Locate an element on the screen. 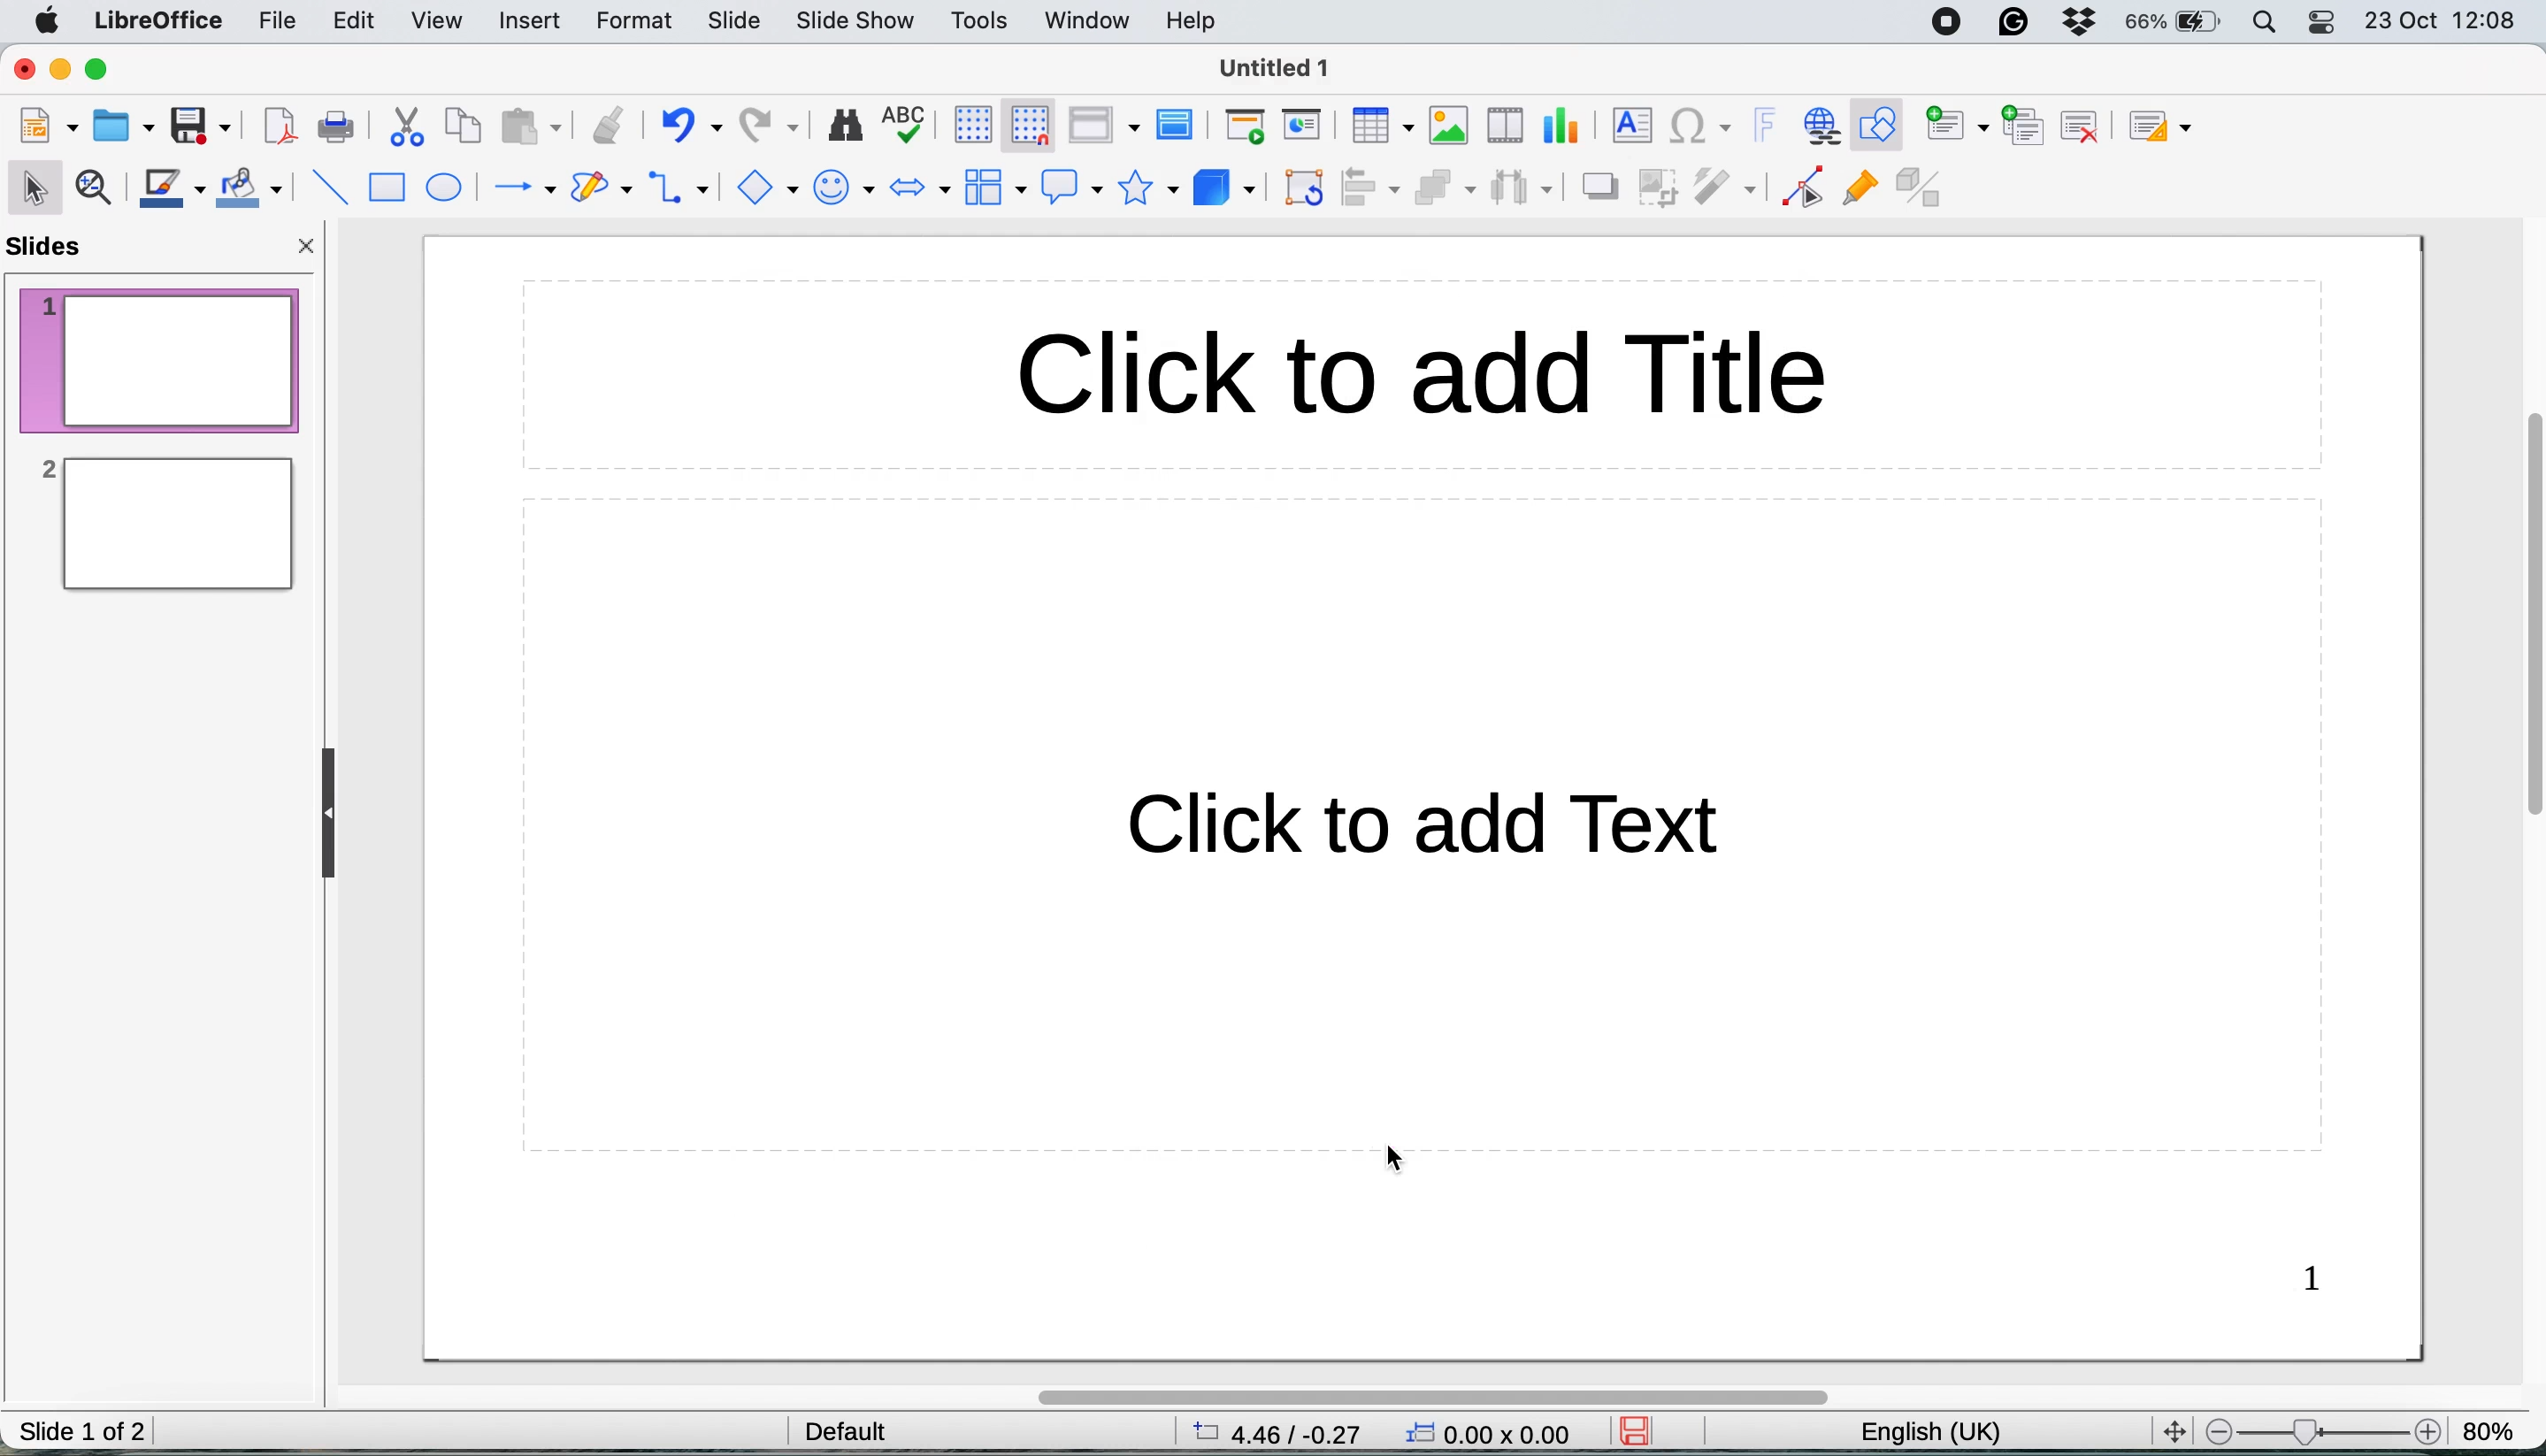  start from first slide is located at coordinates (1245, 128).